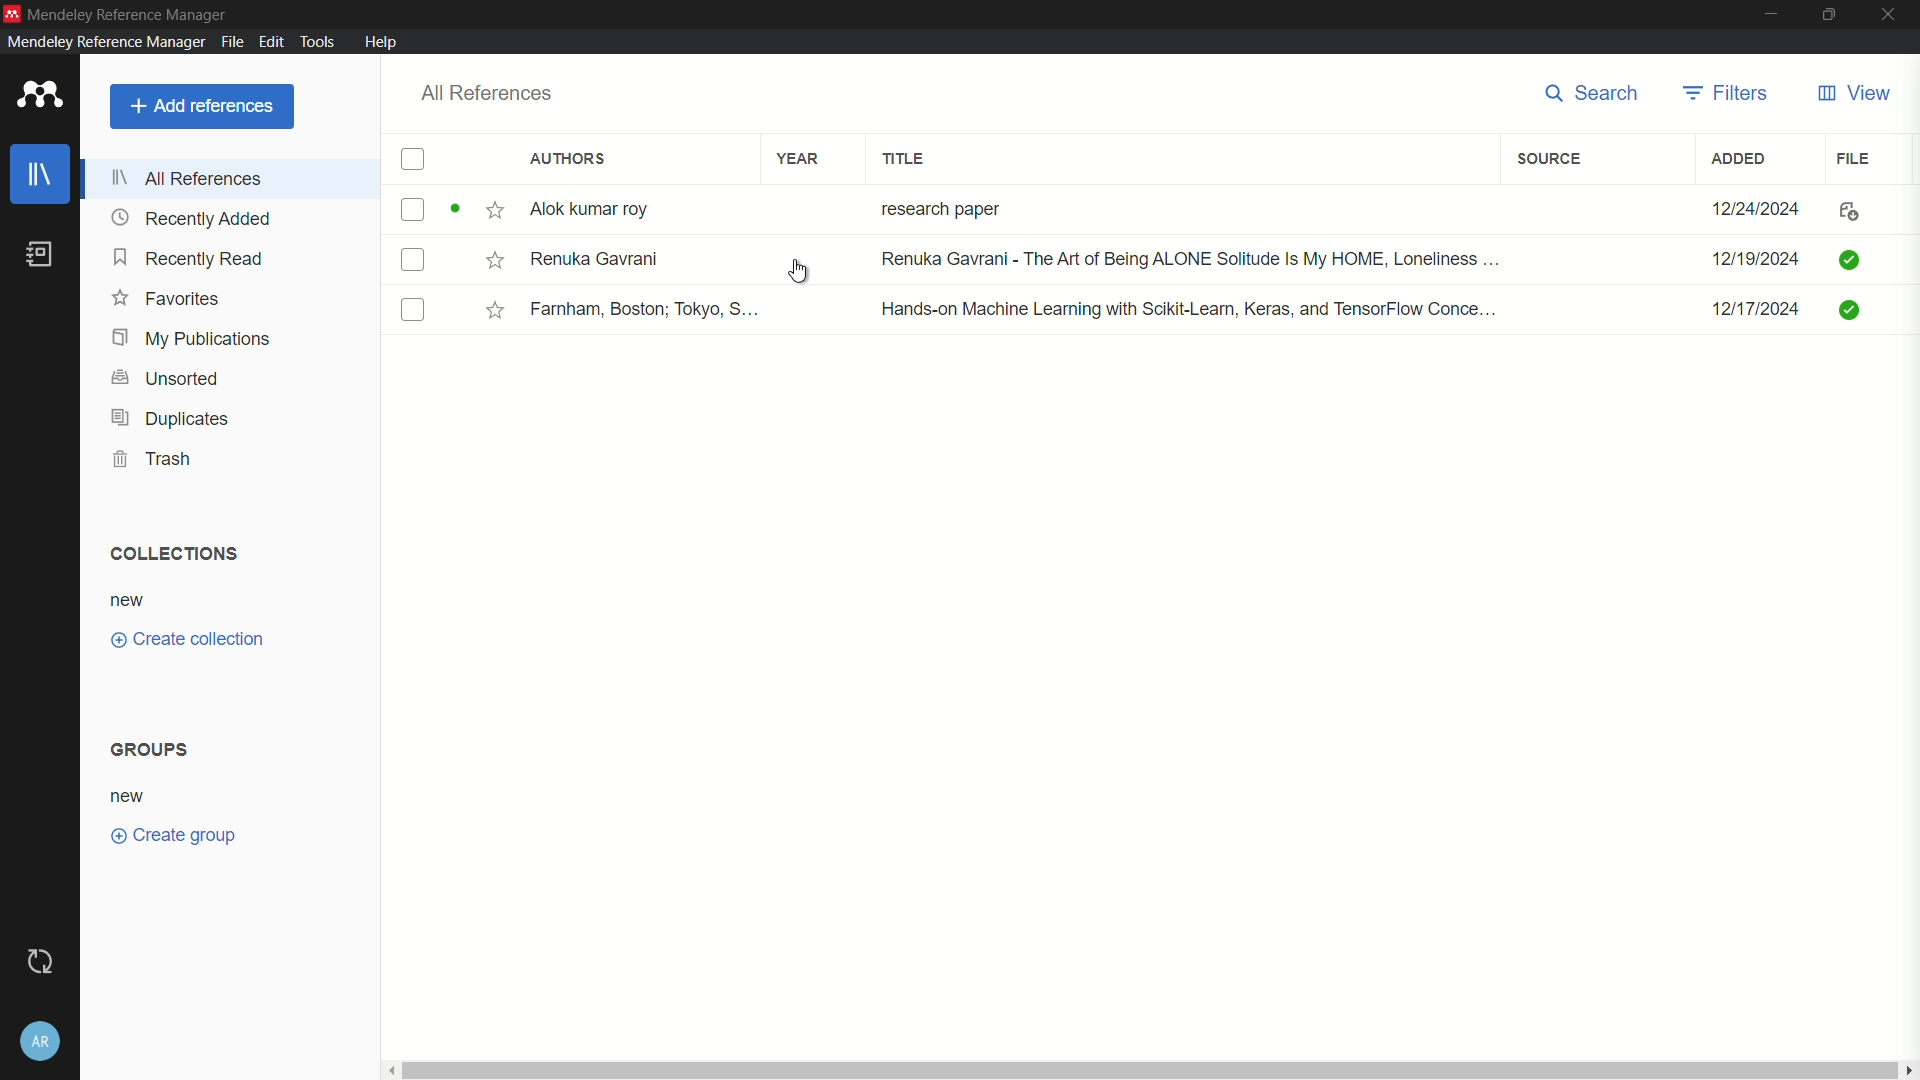 The height and width of the screenshot is (1080, 1920). I want to click on tools menu, so click(317, 42).